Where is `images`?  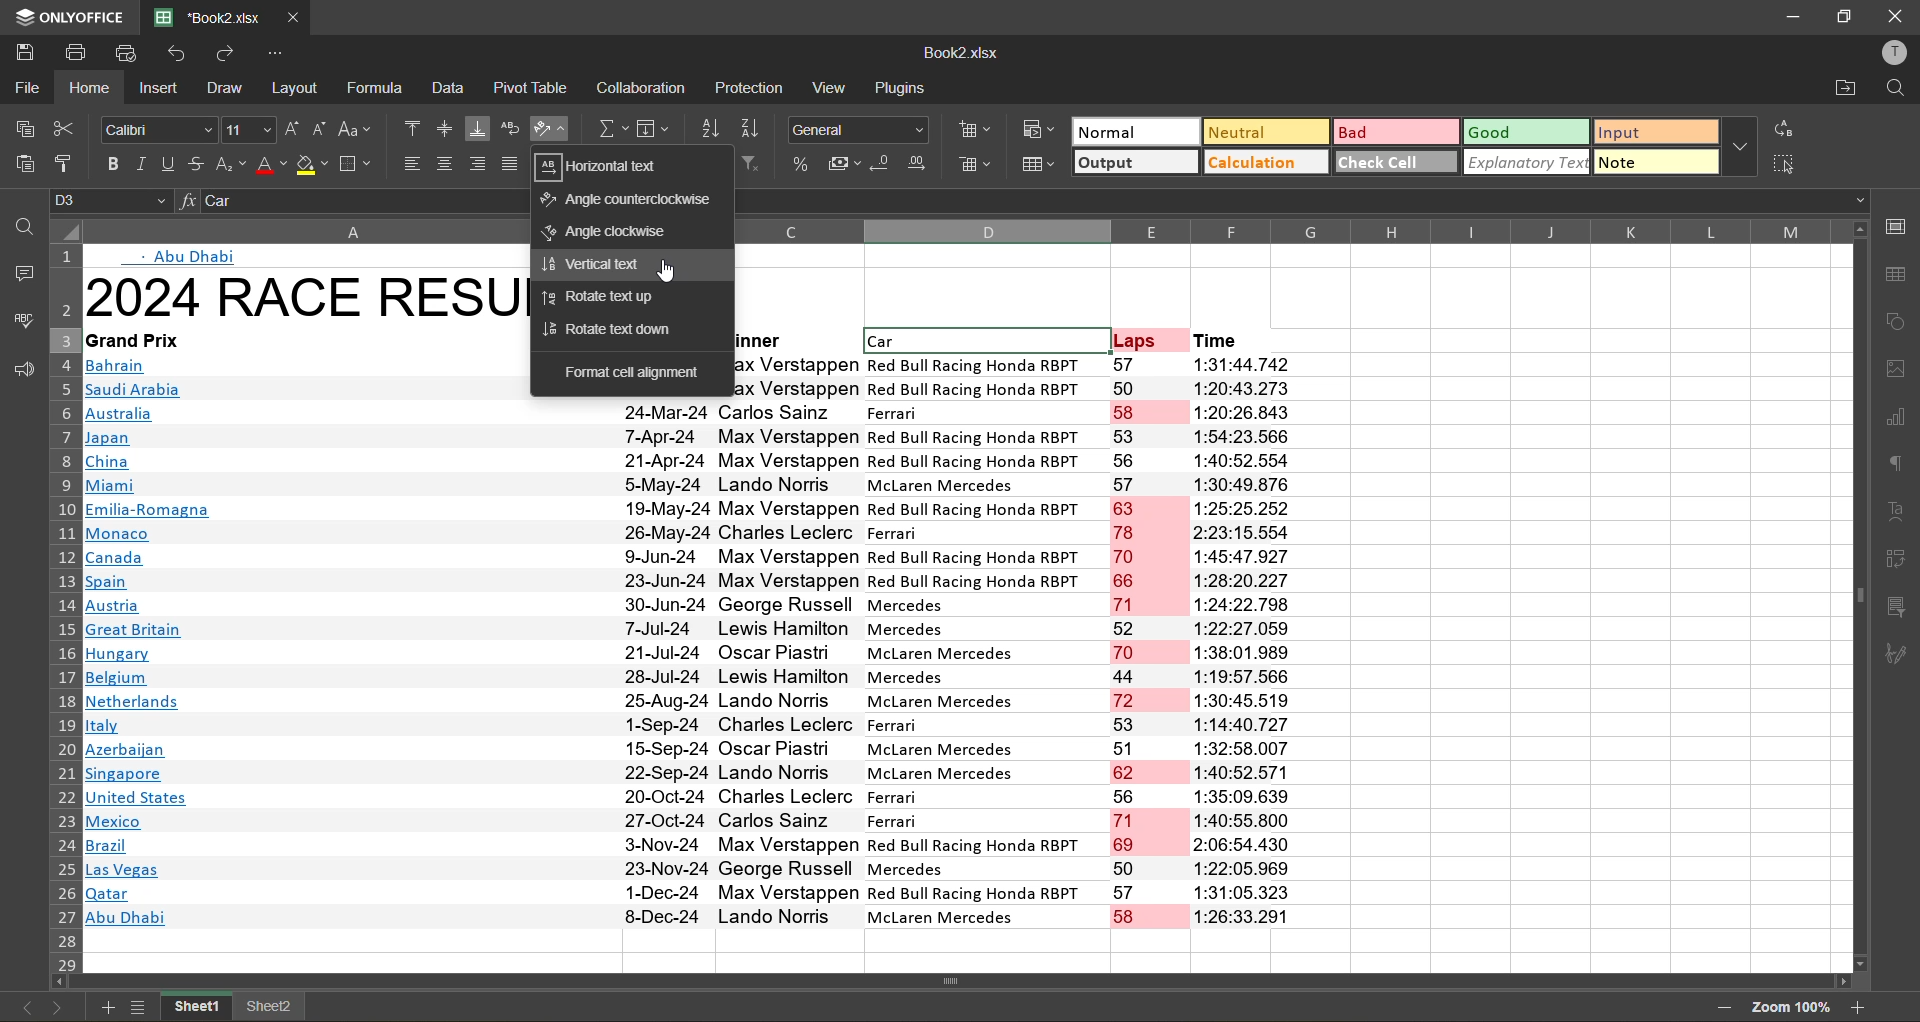
images is located at coordinates (1896, 372).